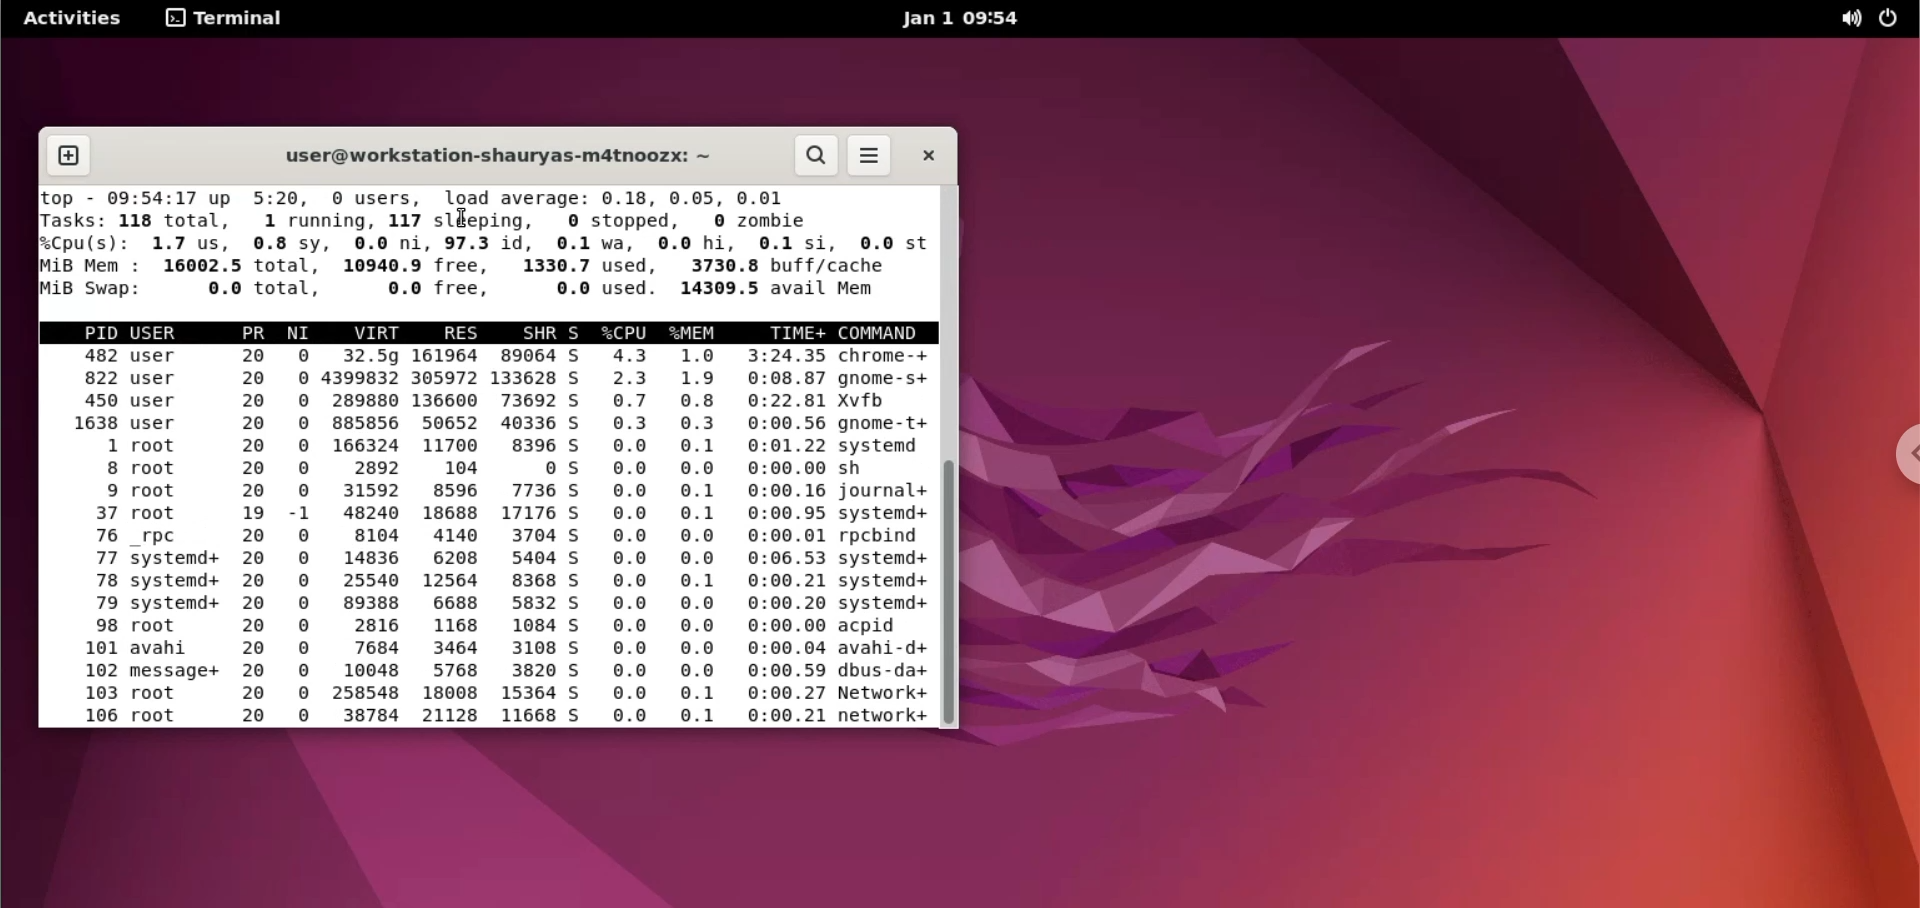 This screenshot has width=1920, height=908. I want to click on user@workstation-shauryas-m4tnoozx: ~, so click(502, 152).